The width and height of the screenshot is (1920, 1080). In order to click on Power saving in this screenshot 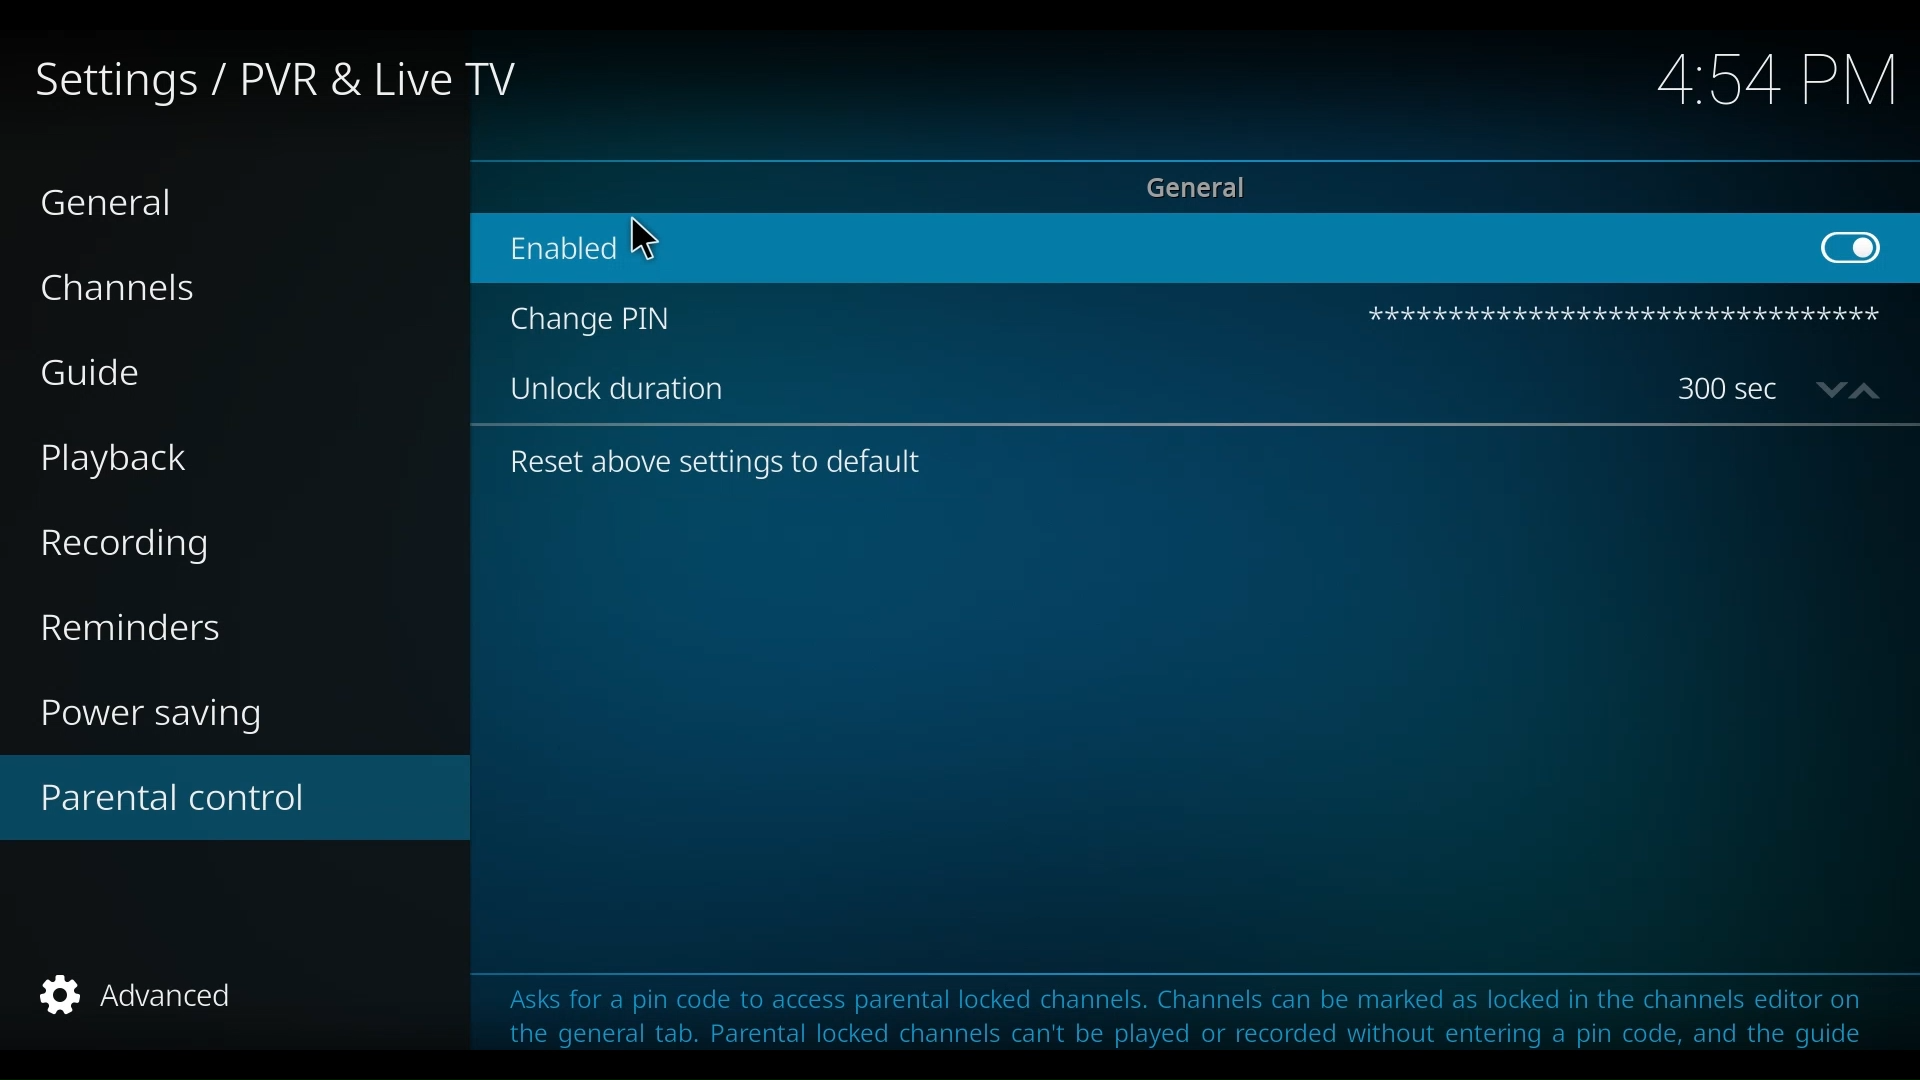, I will do `click(152, 714)`.